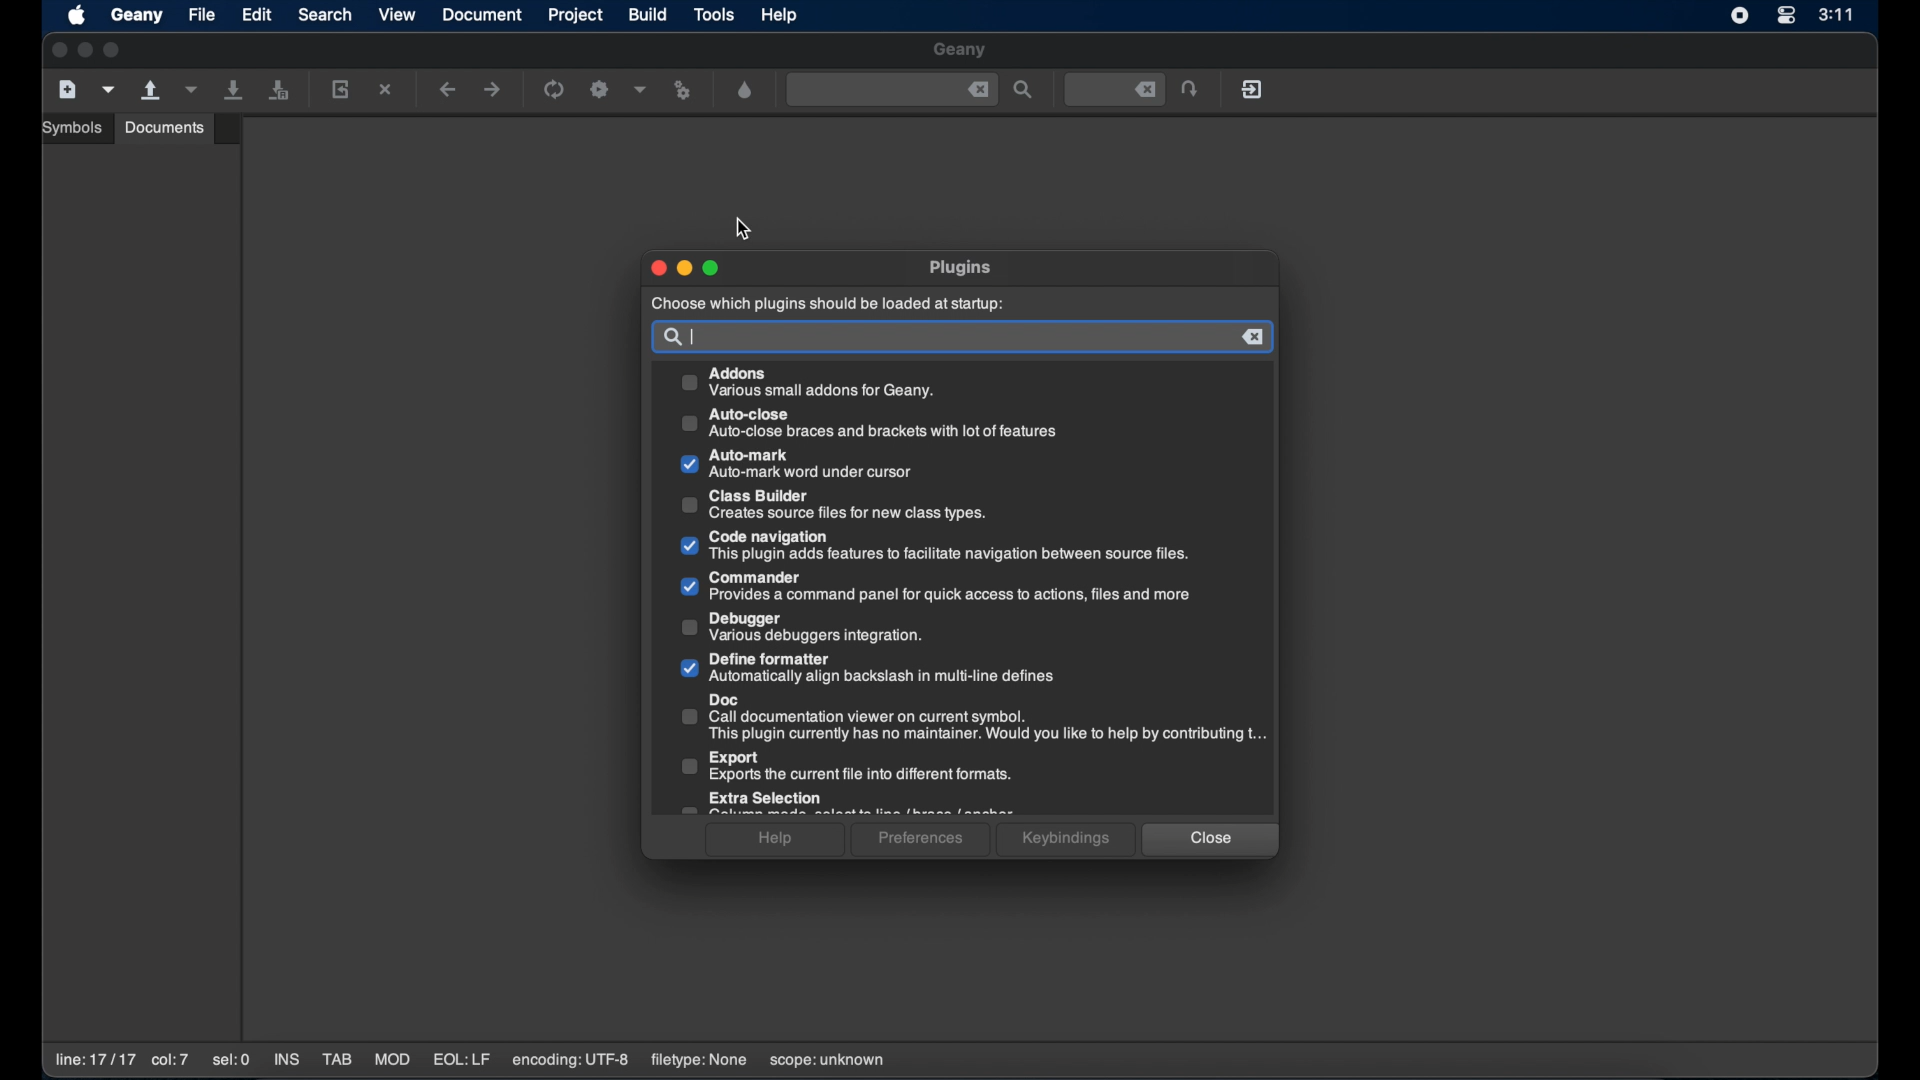 Image resolution: width=1920 pixels, height=1080 pixels. What do you see at coordinates (115, 50) in the screenshot?
I see `maximize` at bounding box center [115, 50].